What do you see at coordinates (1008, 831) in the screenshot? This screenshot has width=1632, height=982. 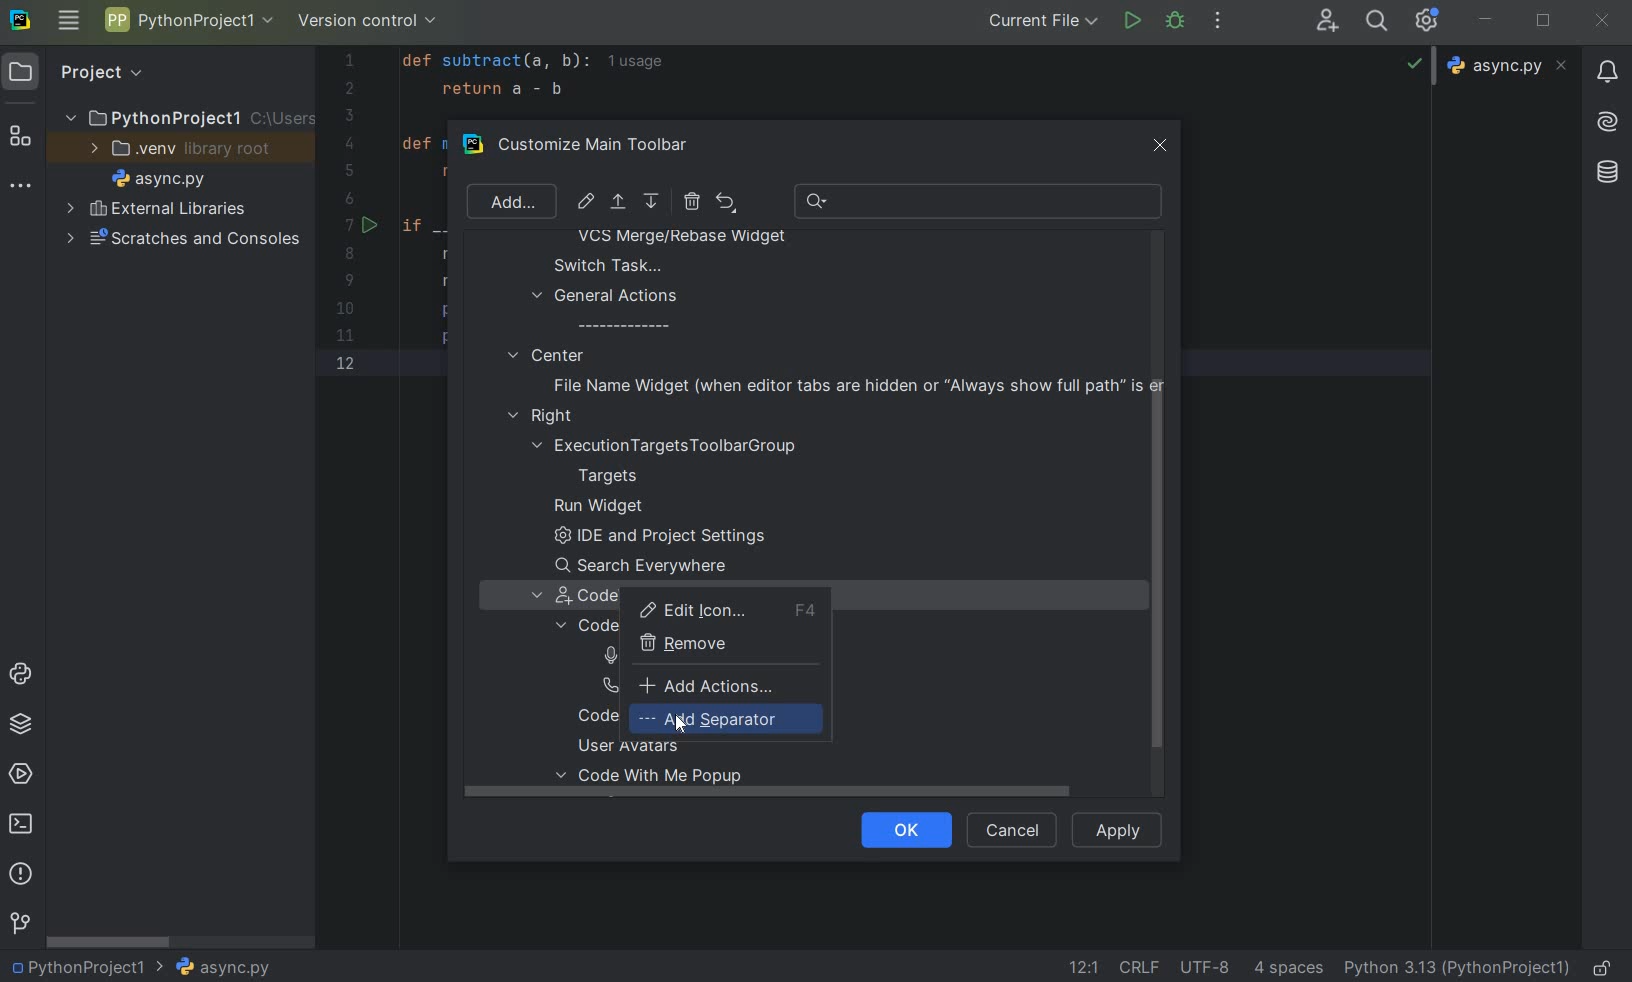 I see `cancel` at bounding box center [1008, 831].